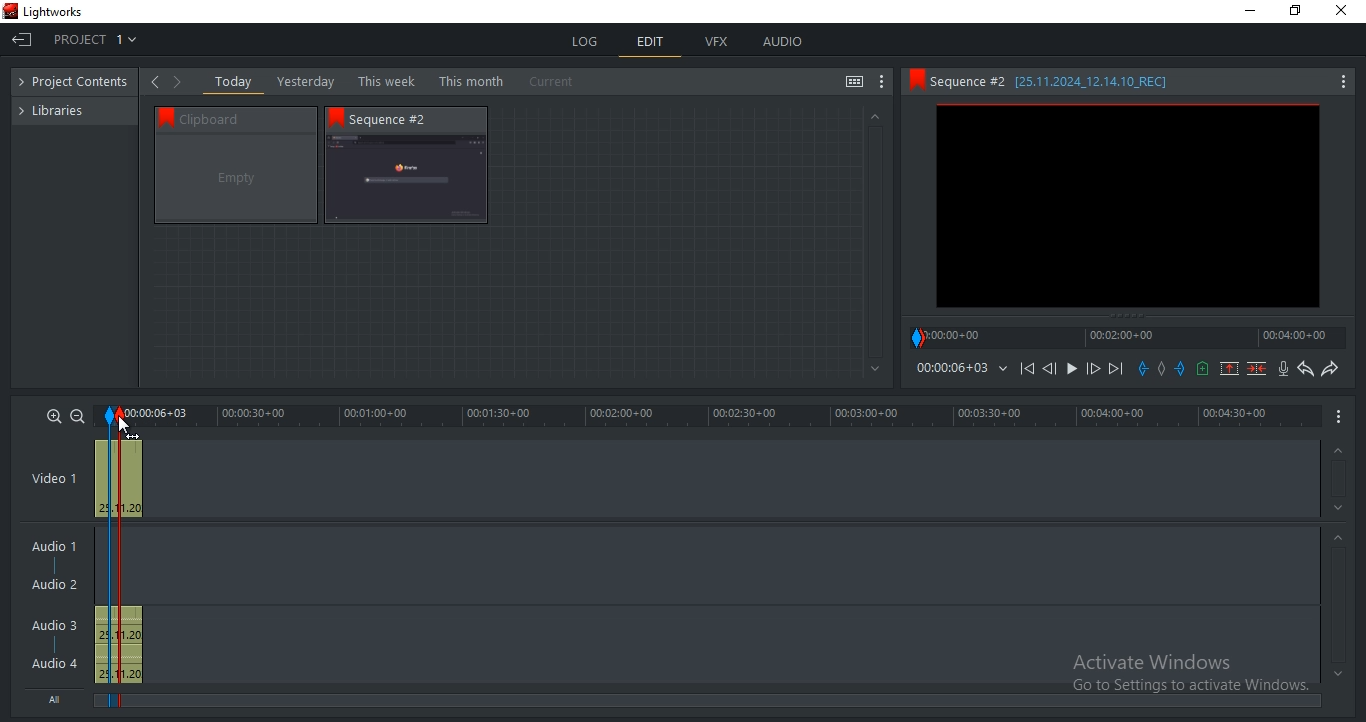 This screenshot has width=1366, height=722. Describe the element at coordinates (873, 115) in the screenshot. I see `greyed out up arrow` at that location.